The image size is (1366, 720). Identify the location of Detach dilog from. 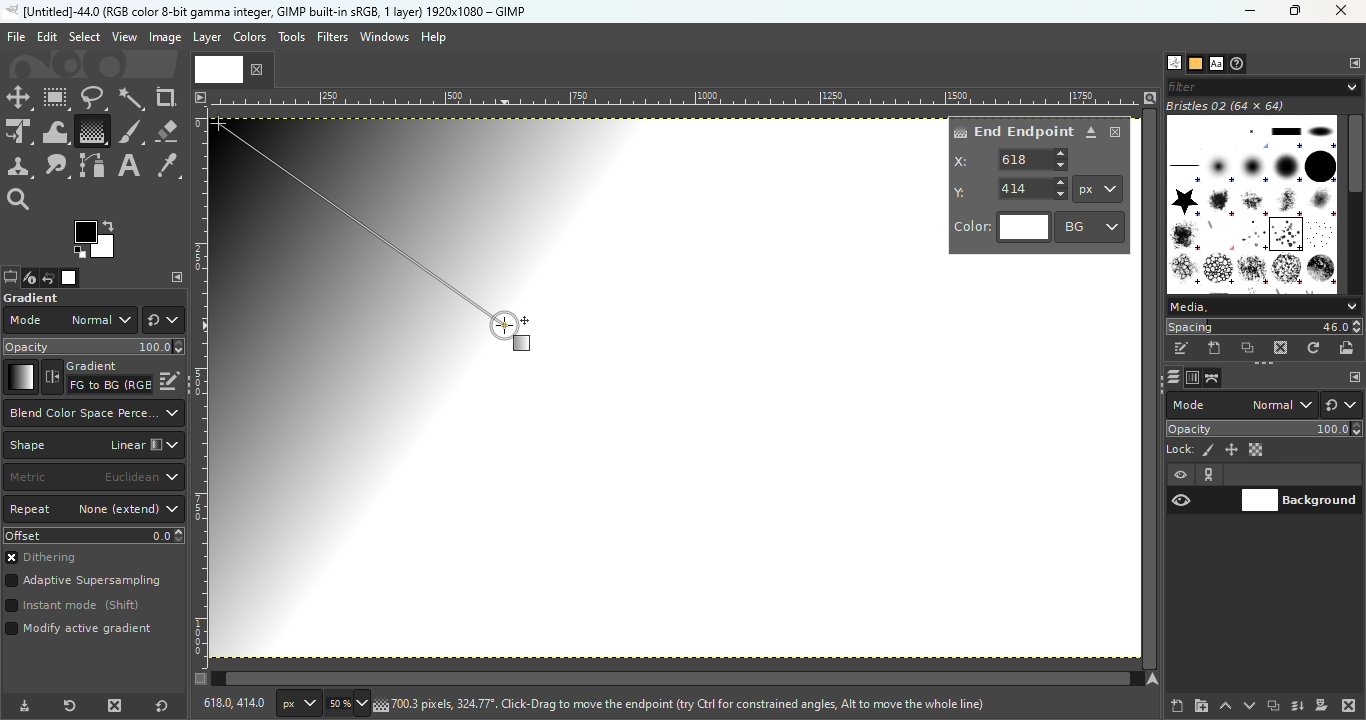
(1092, 133).